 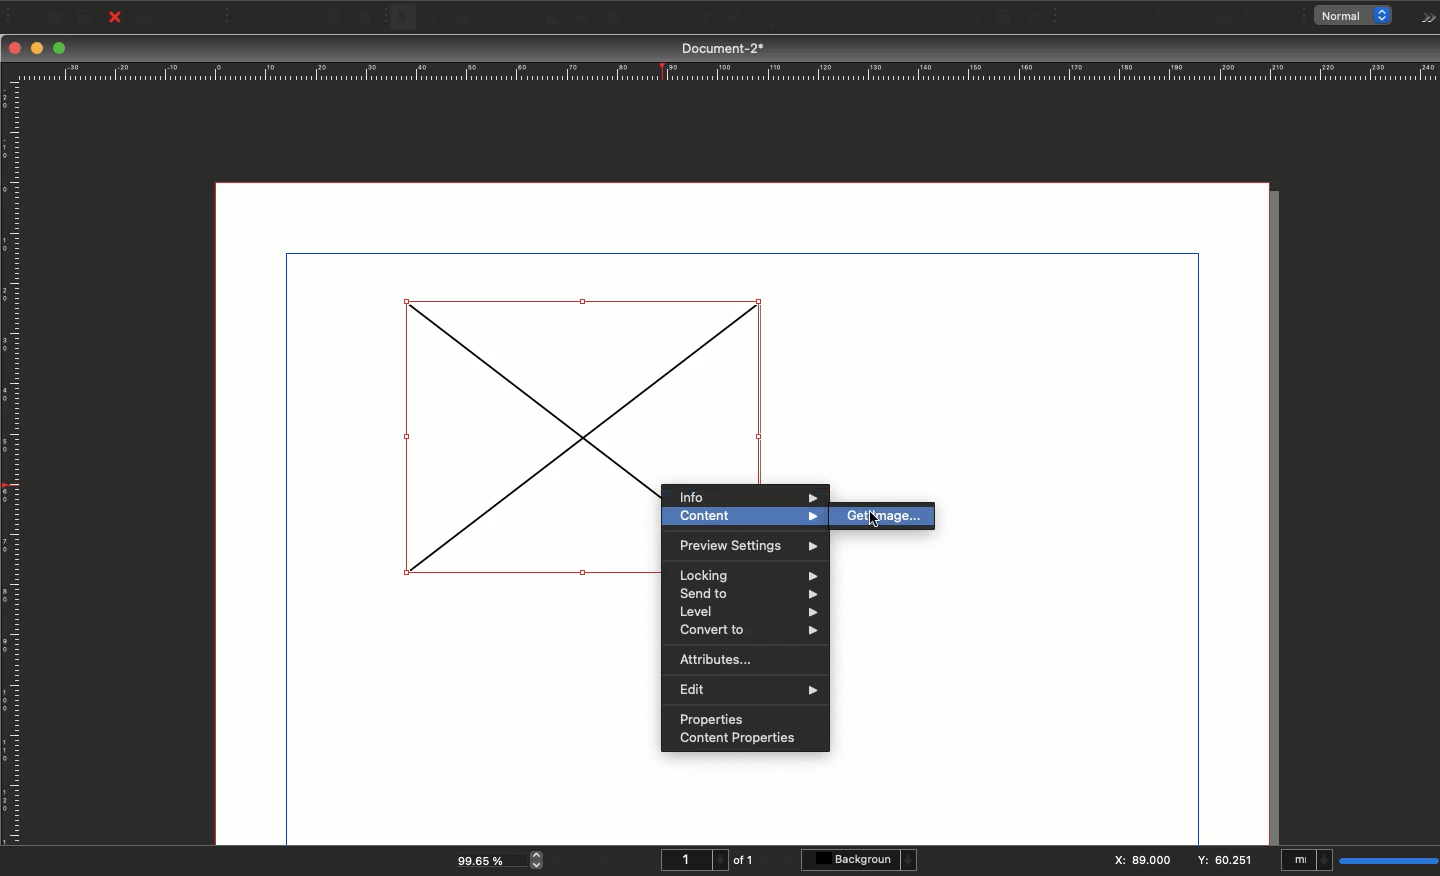 What do you see at coordinates (1223, 858) in the screenshot?
I see `y: 60.251` at bounding box center [1223, 858].